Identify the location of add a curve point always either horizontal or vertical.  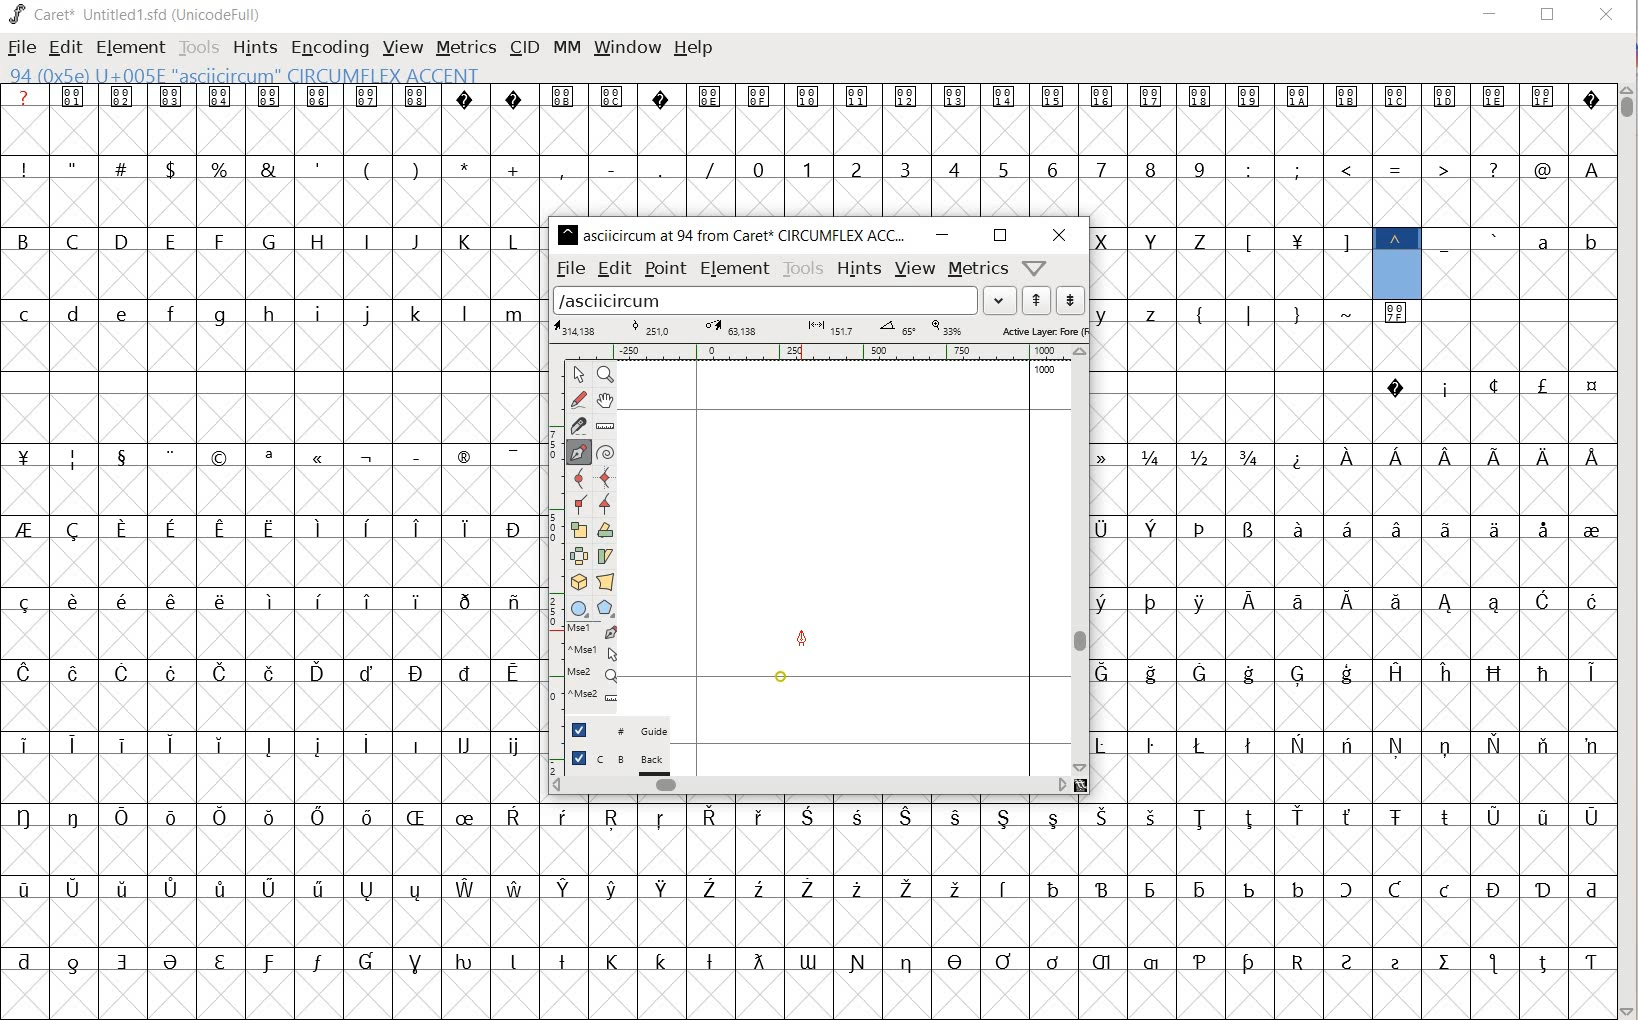
(605, 478).